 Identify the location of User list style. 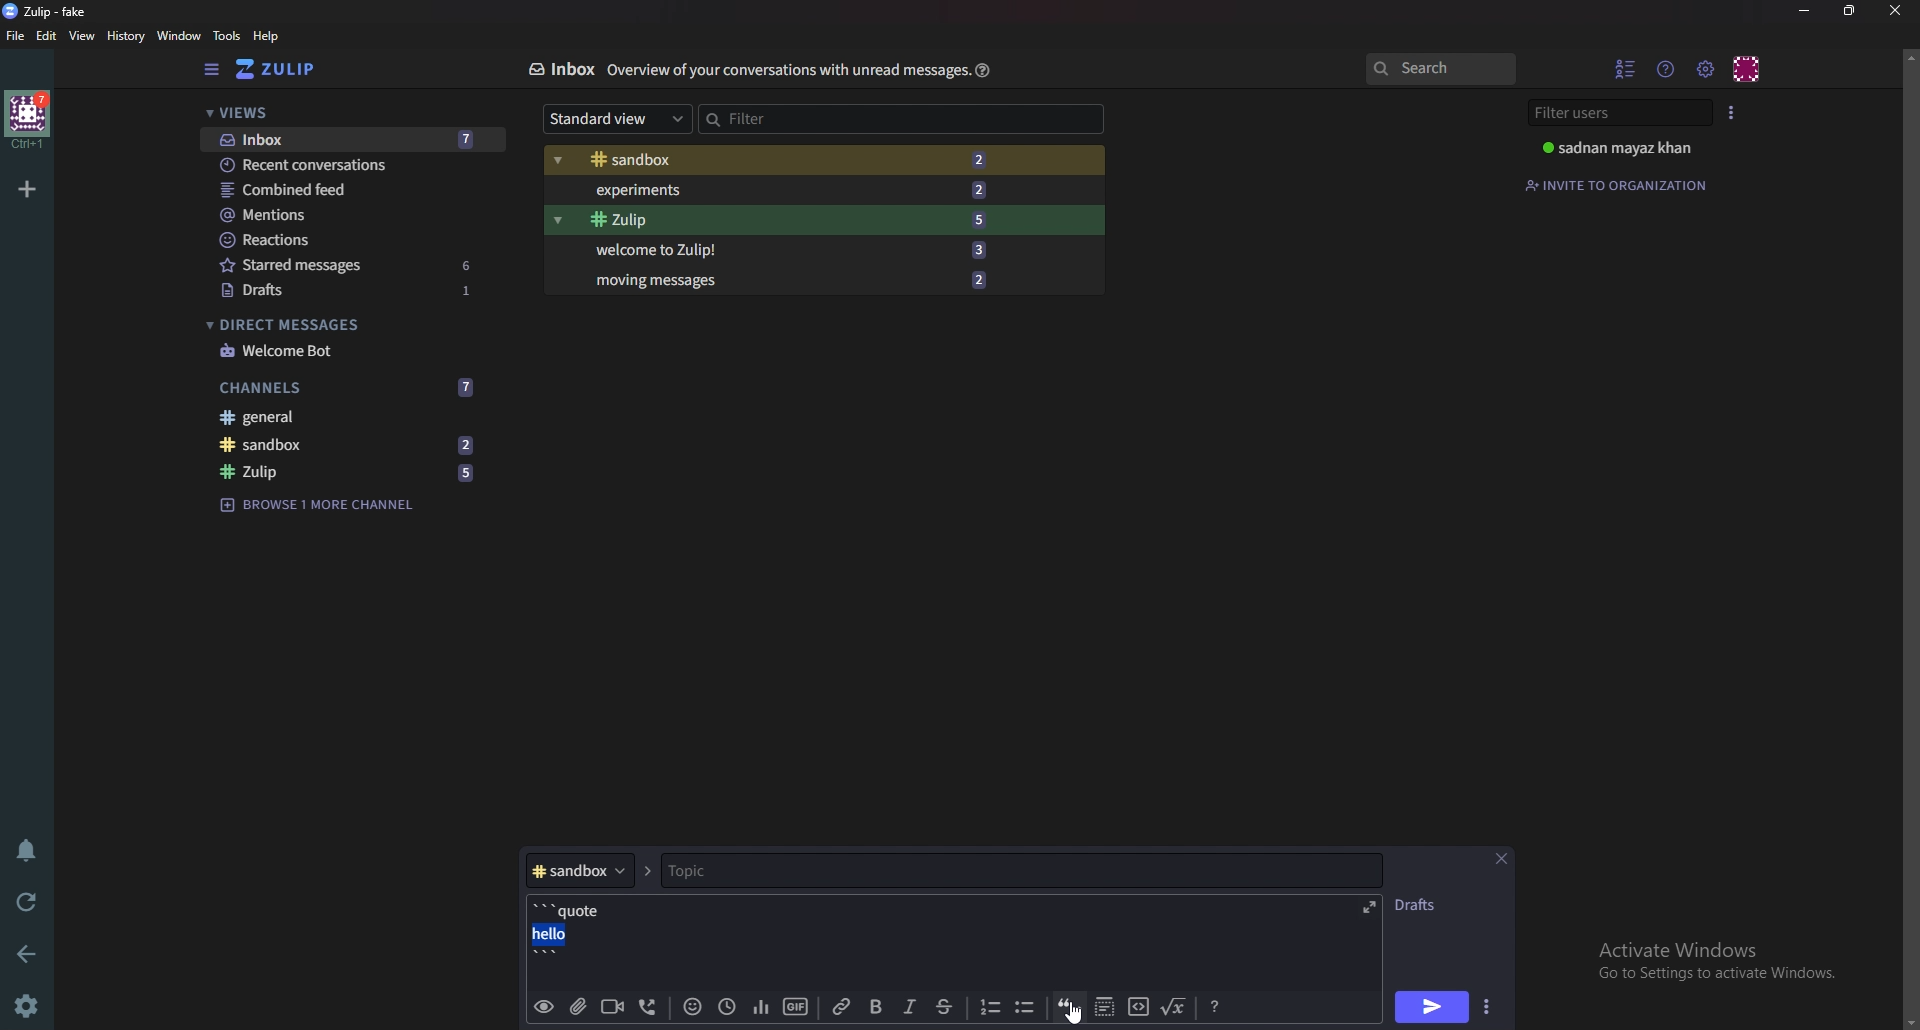
(1733, 112).